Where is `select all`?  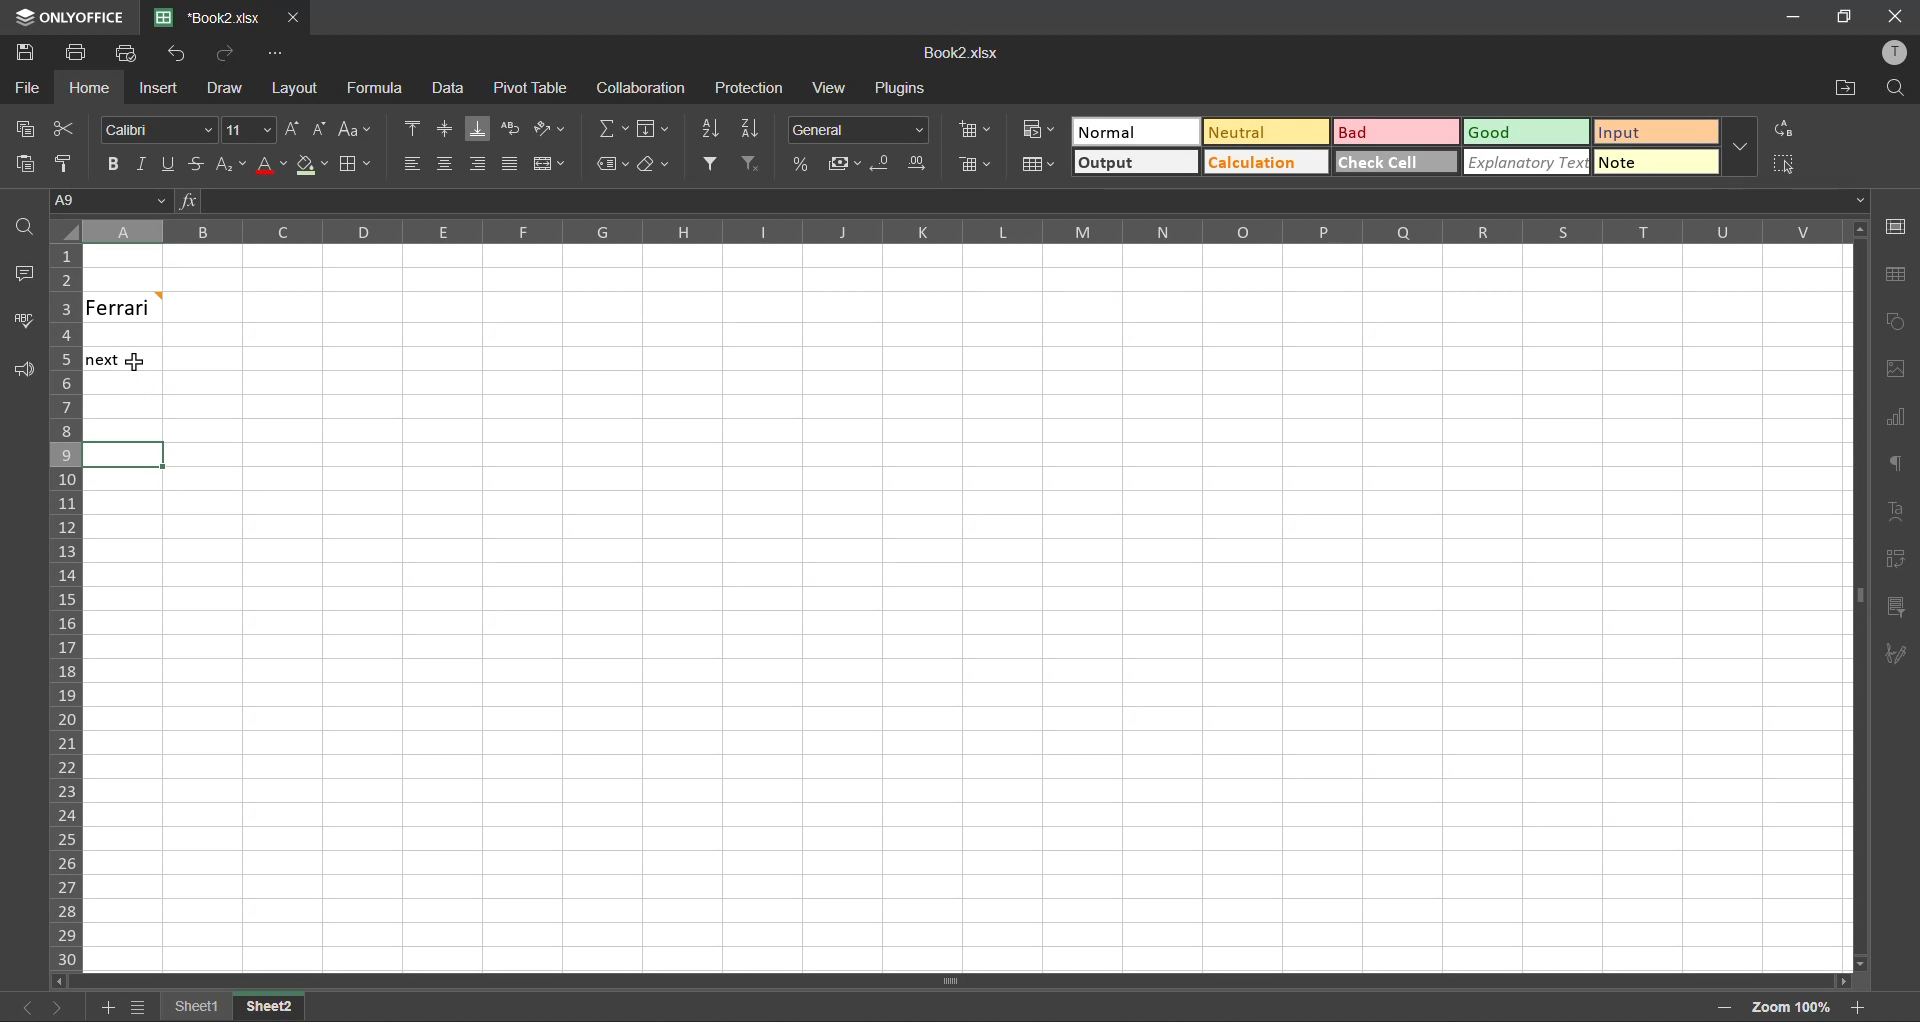
select all is located at coordinates (1785, 164).